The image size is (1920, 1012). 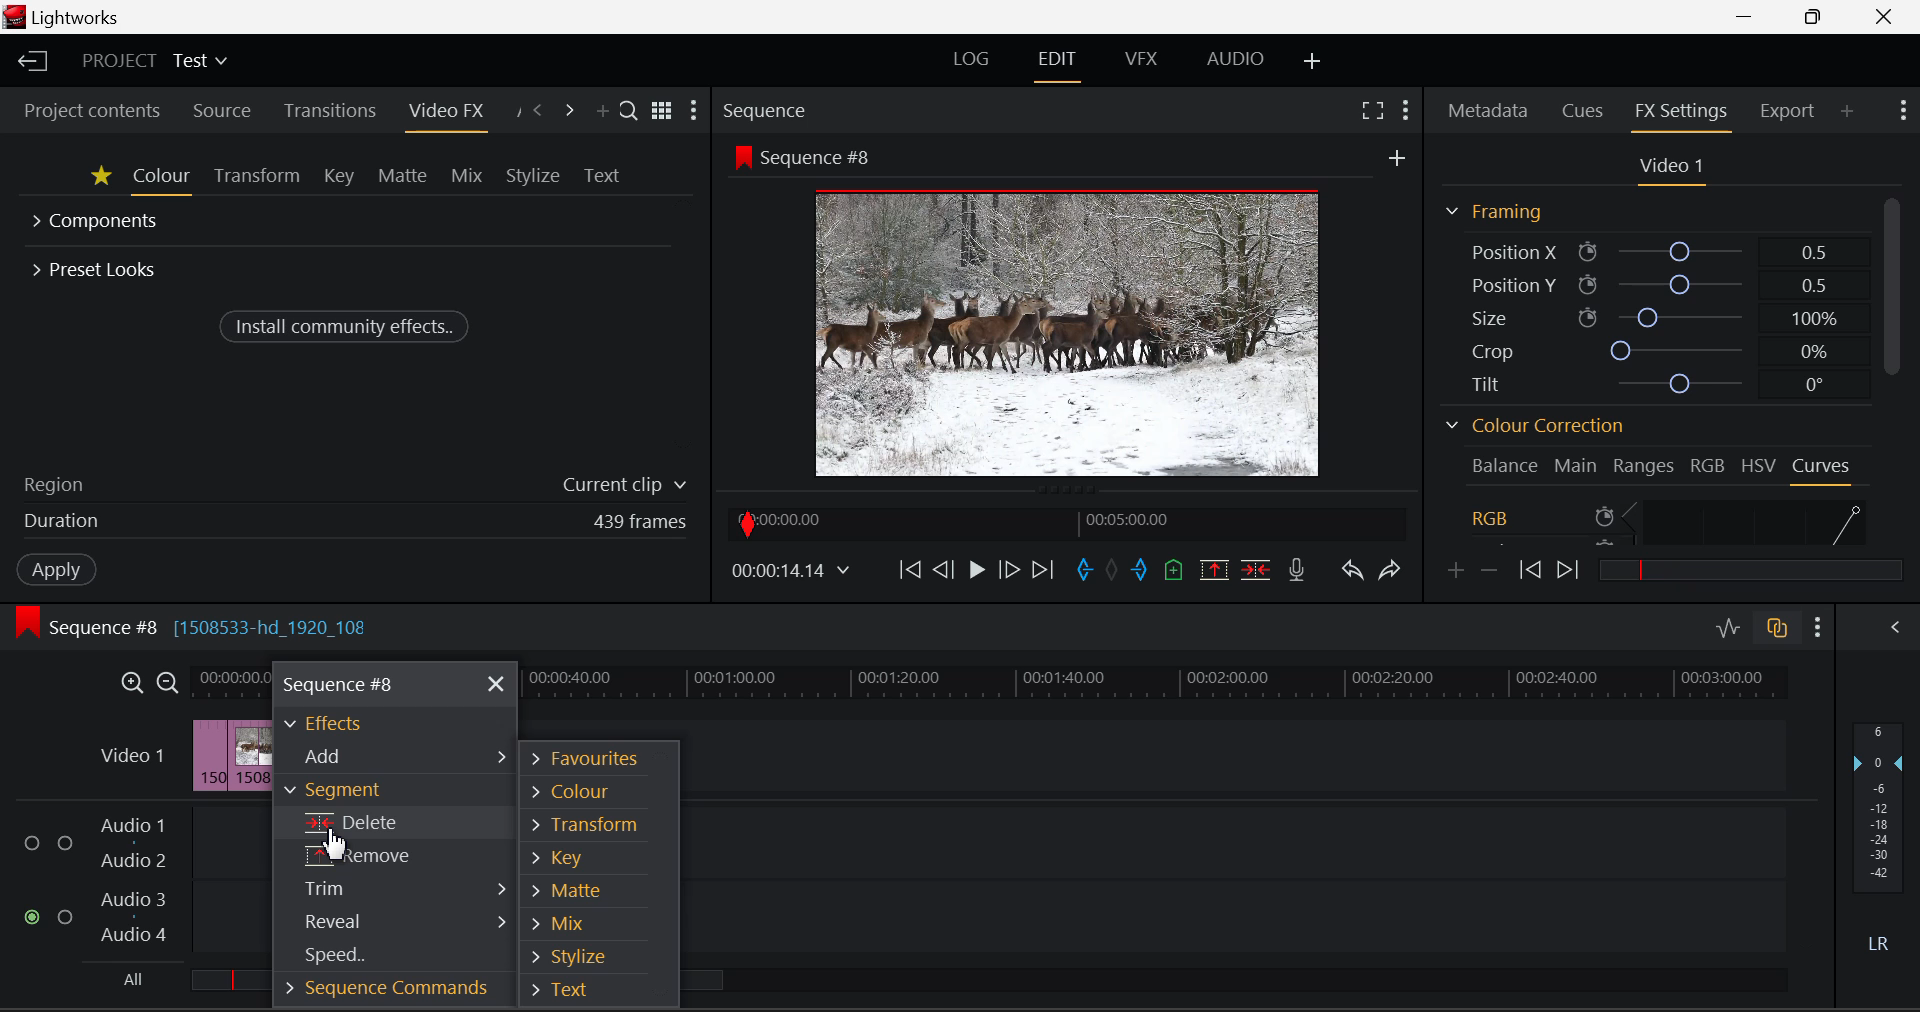 I want to click on Undo, so click(x=1352, y=573).